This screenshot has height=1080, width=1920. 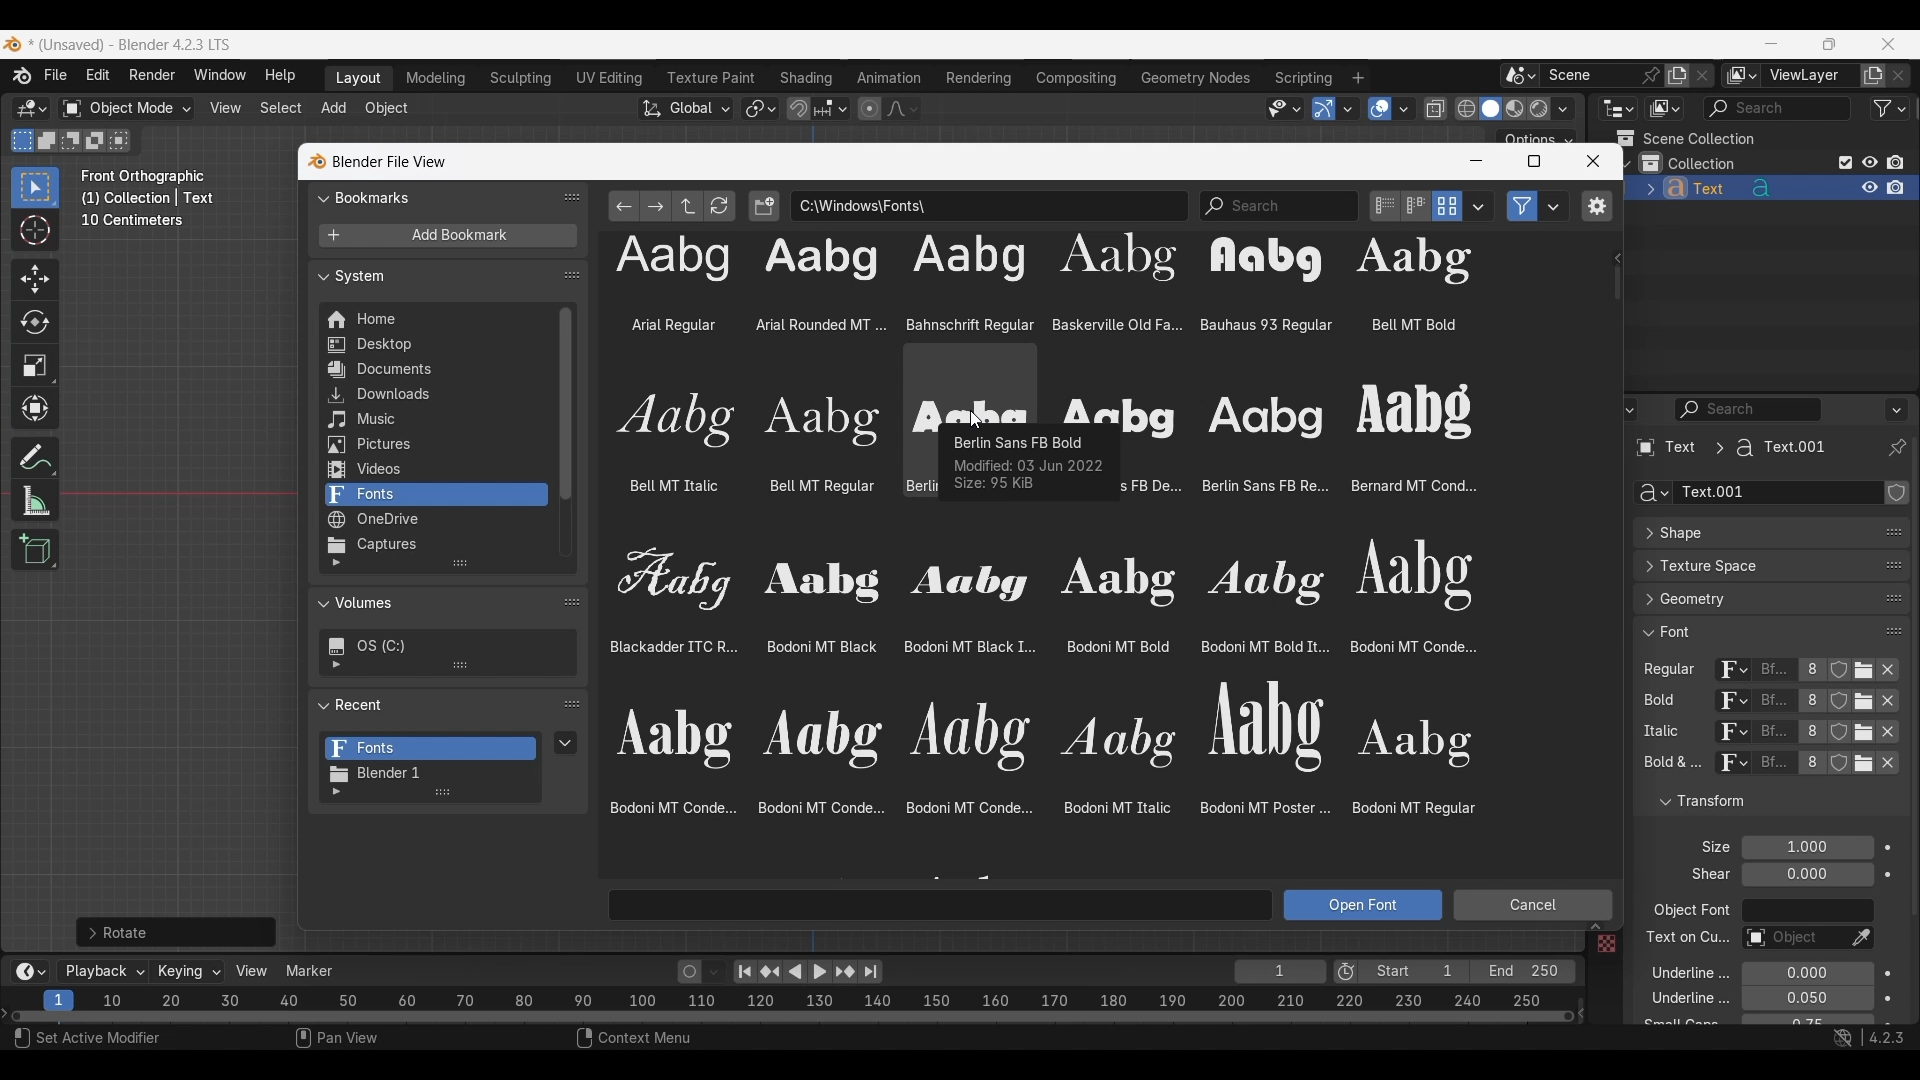 What do you see at coordinates (1616, 259) in the screenshot?
I see `Show path history` at bounding box center [1616, 259].